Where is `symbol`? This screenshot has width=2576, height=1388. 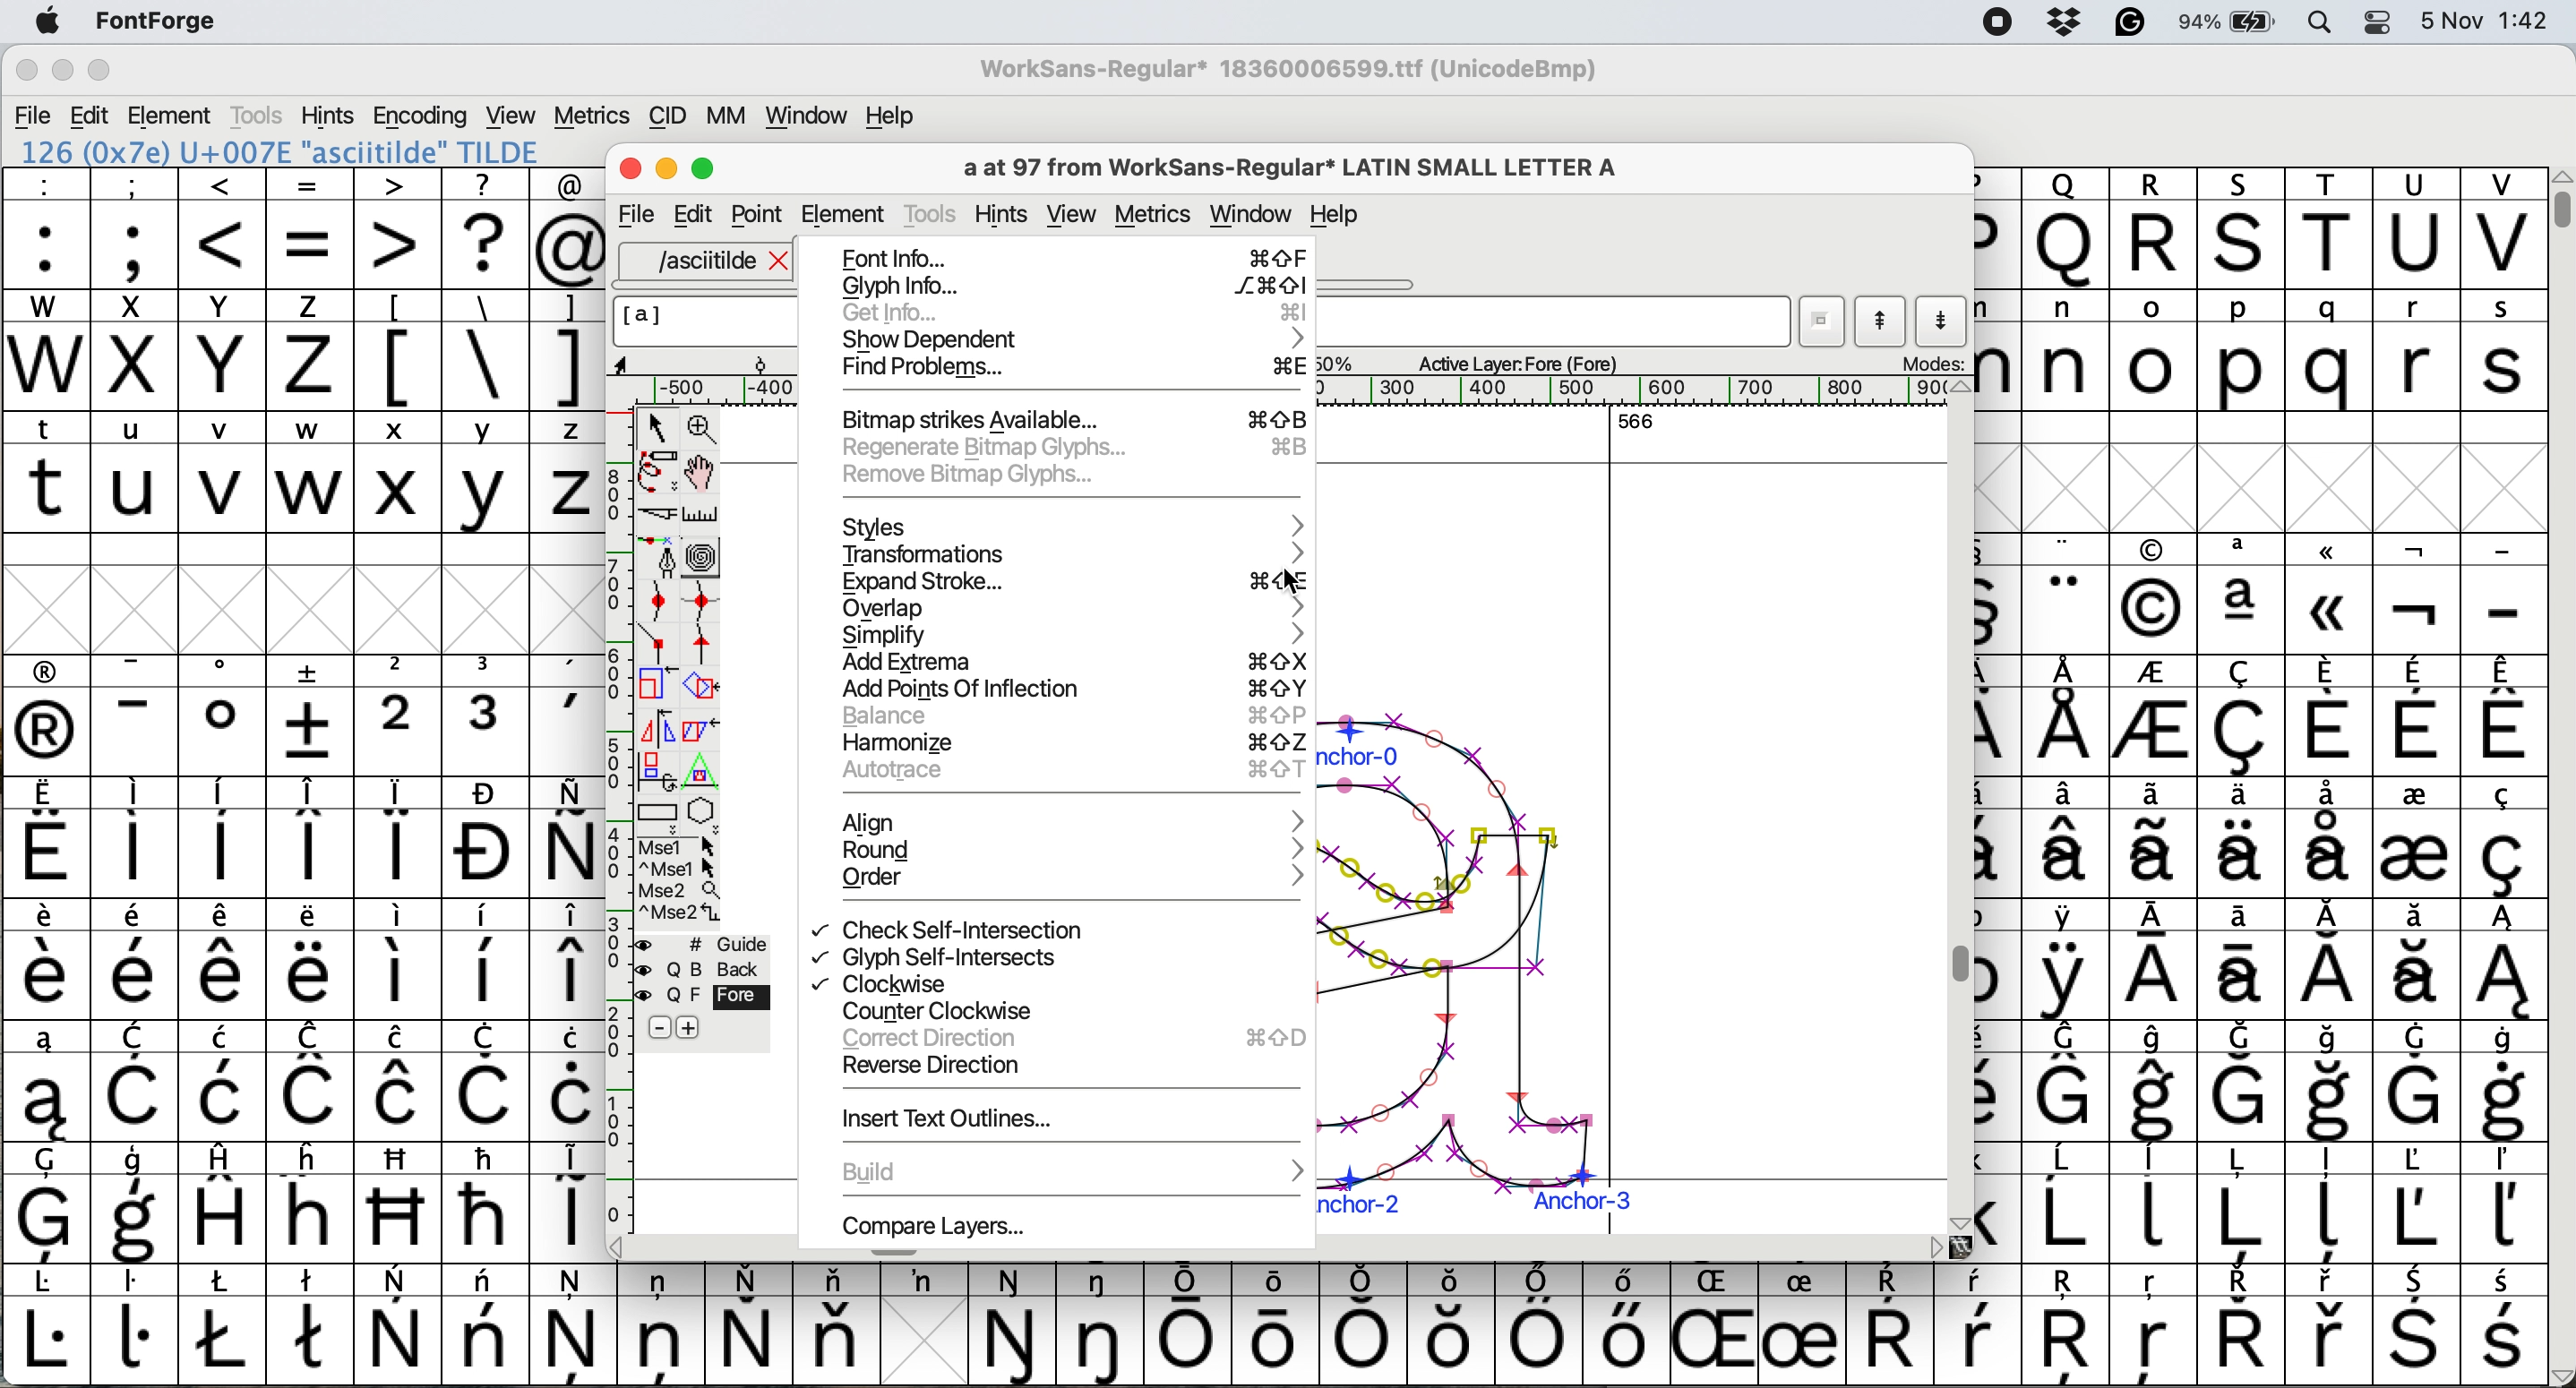 symbol is located at coordinates (2417, 1080).